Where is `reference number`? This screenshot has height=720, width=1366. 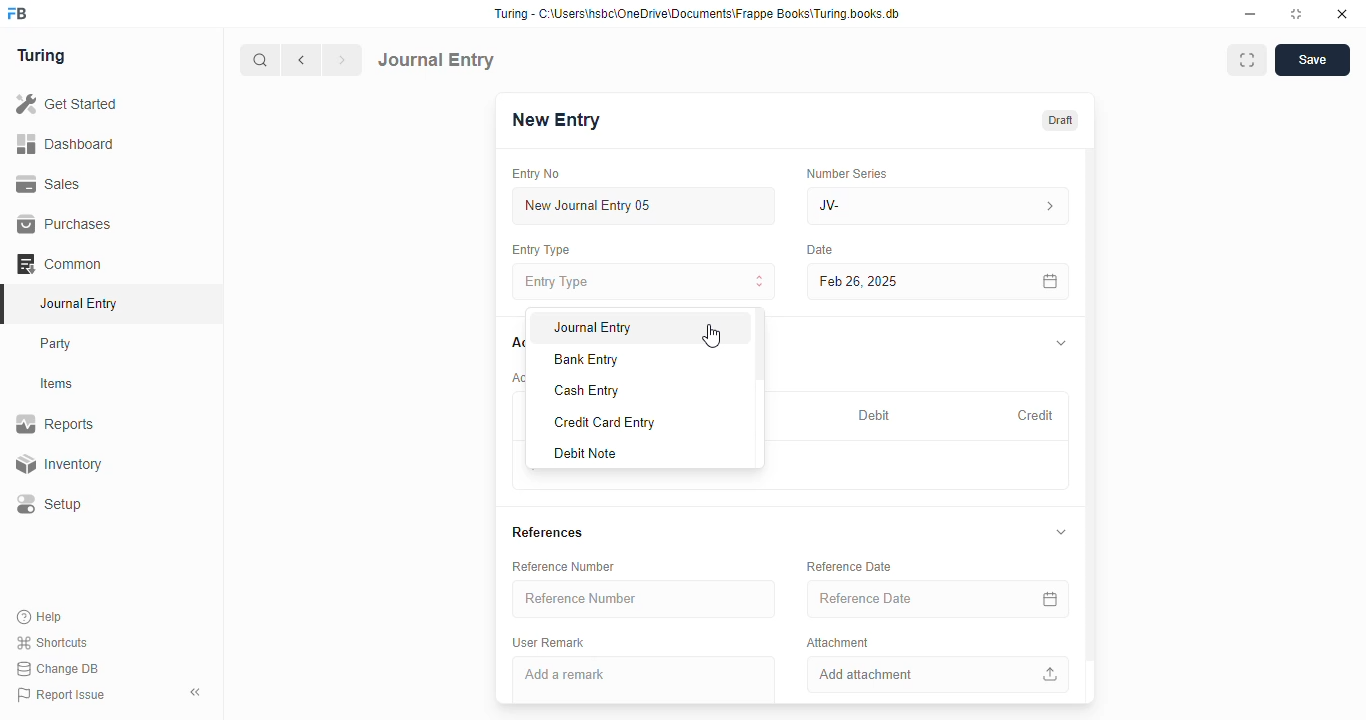 reference number is located at coordinates (563, 567).